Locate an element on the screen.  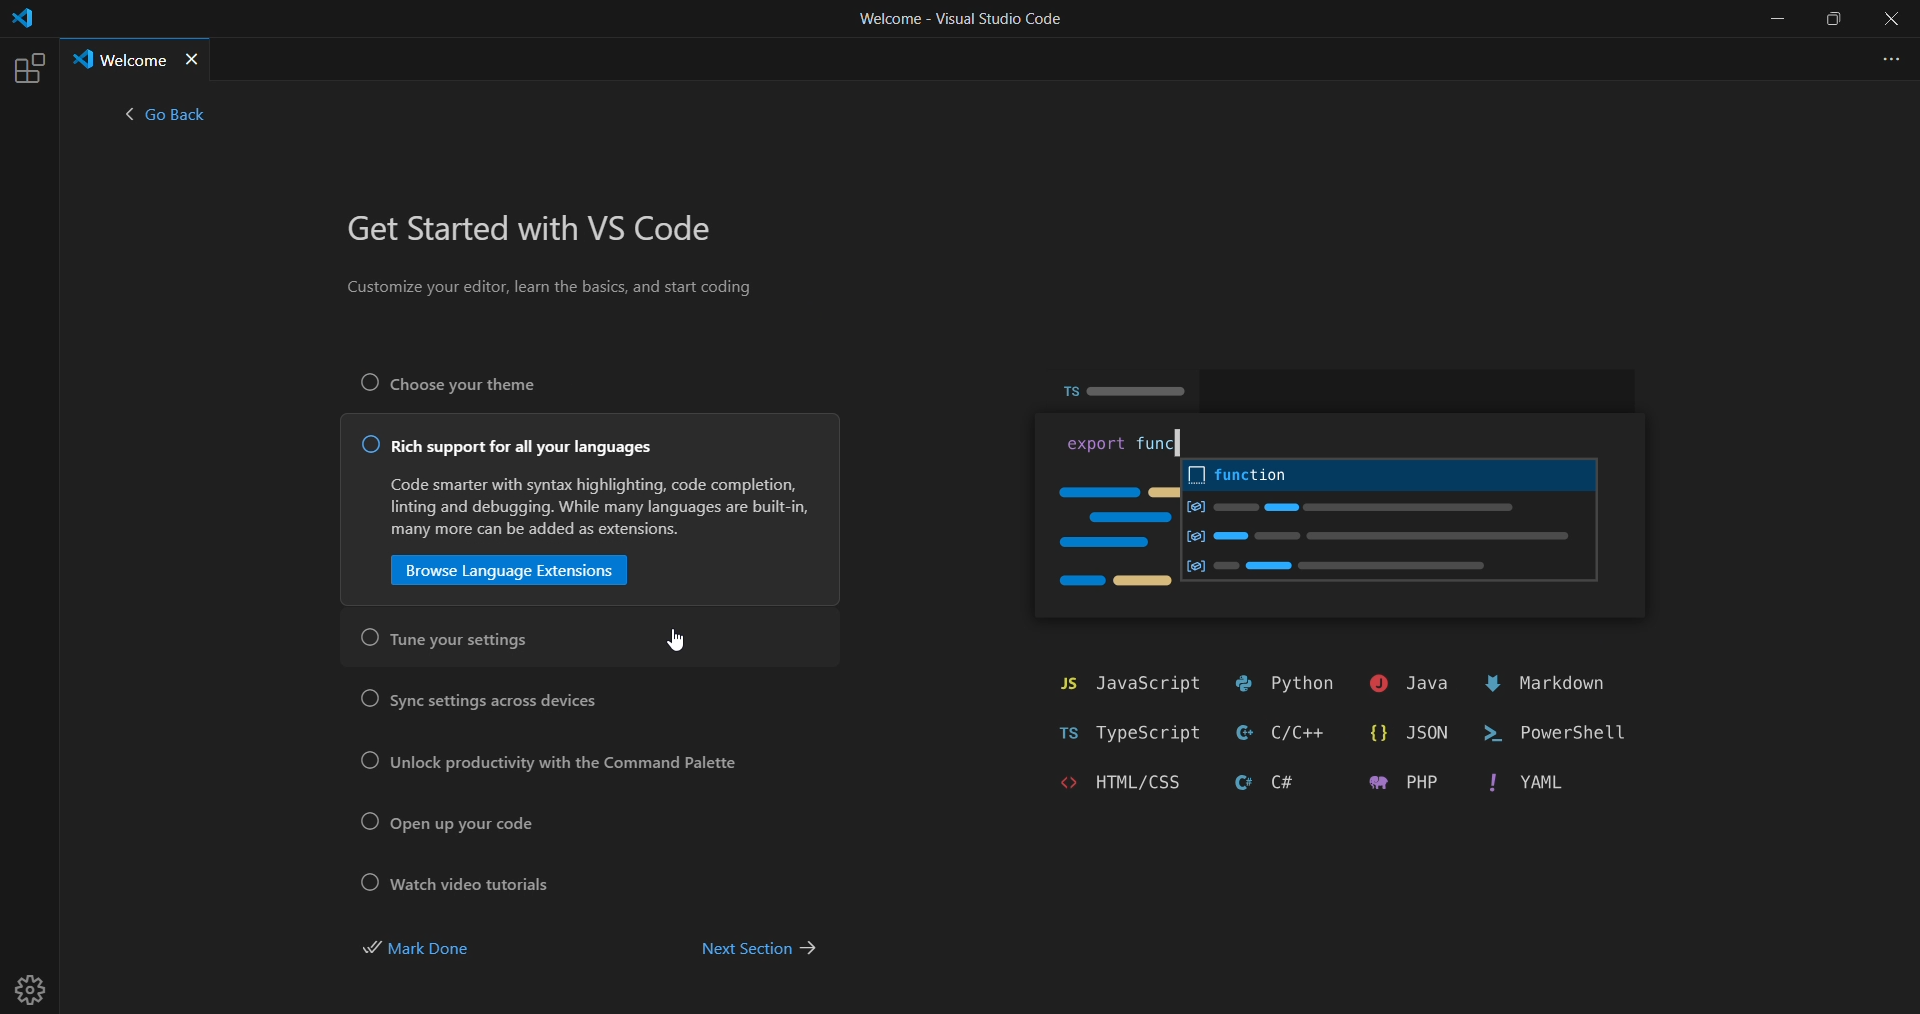
rich support for all your languages is located at coordinates (504, 448).